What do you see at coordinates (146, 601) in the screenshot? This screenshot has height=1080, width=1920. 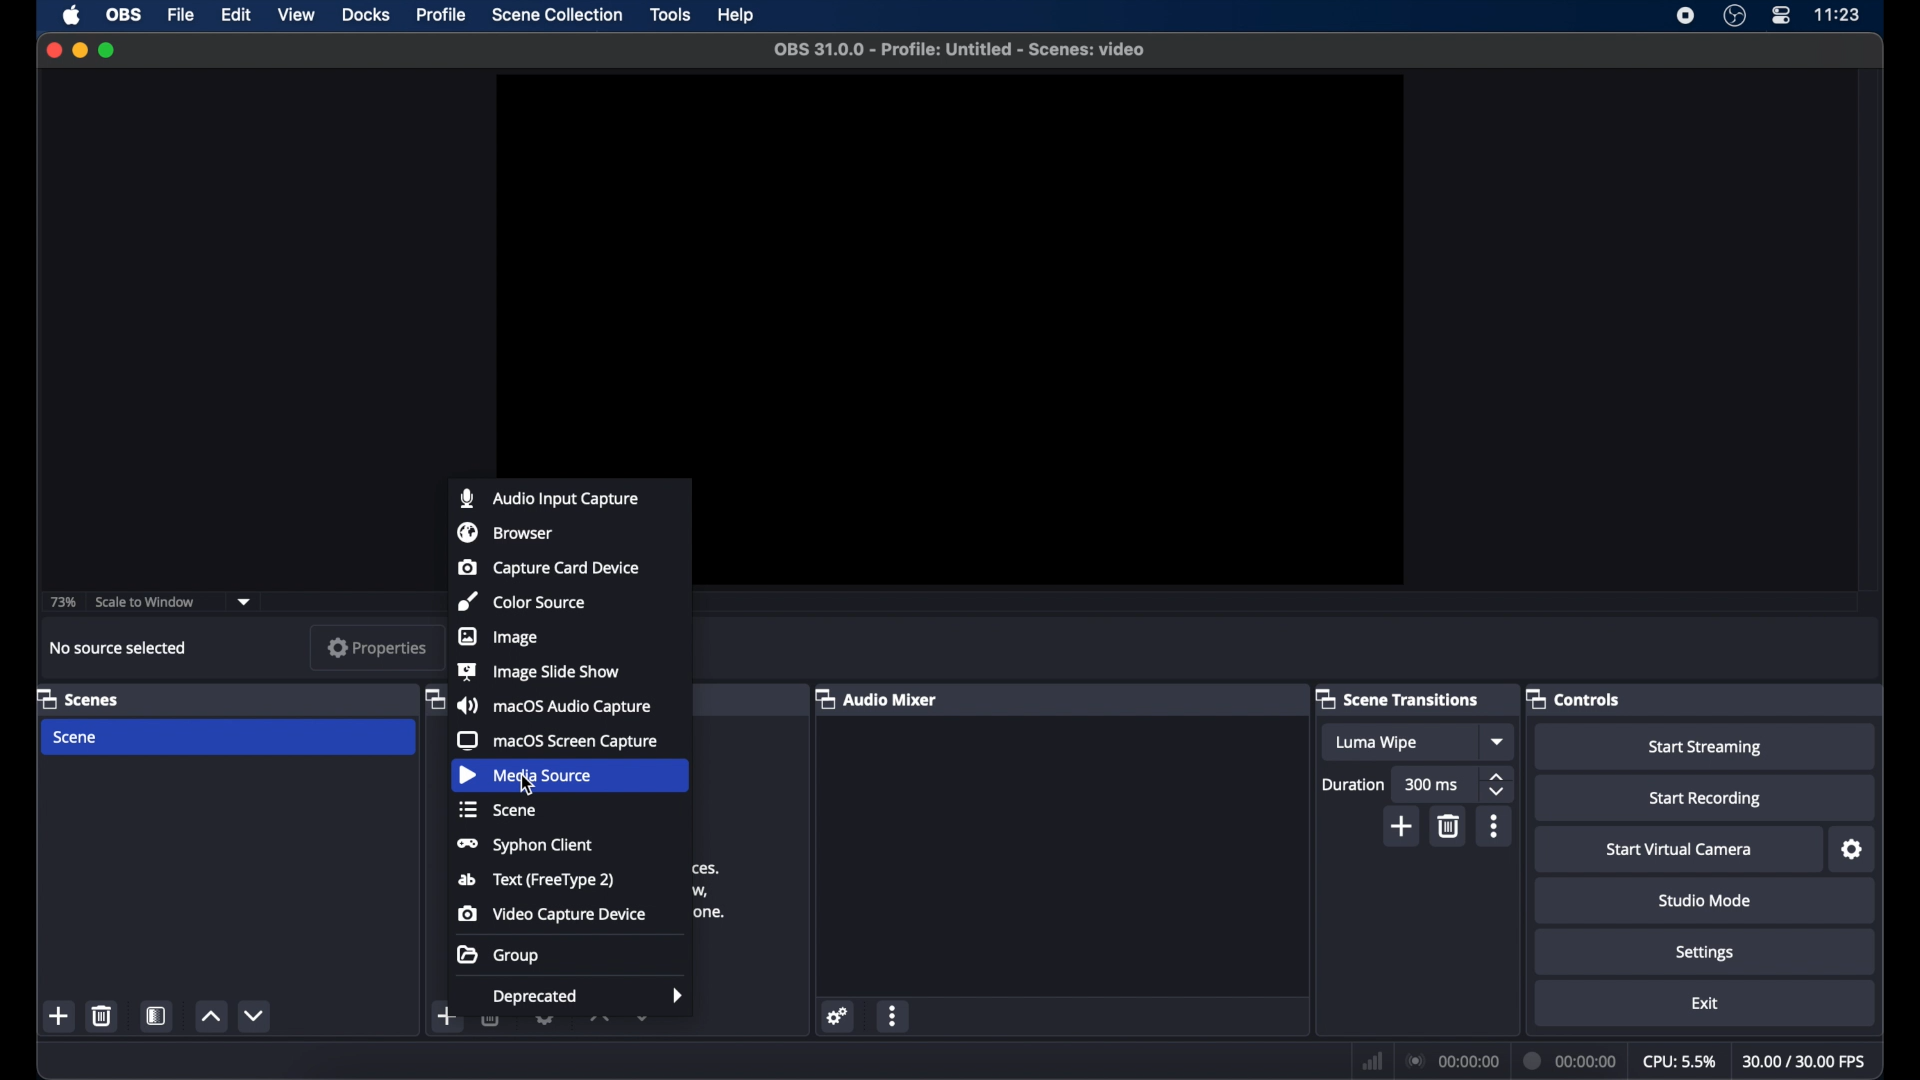 I see `scale to window` at bounding box center [146, 601].